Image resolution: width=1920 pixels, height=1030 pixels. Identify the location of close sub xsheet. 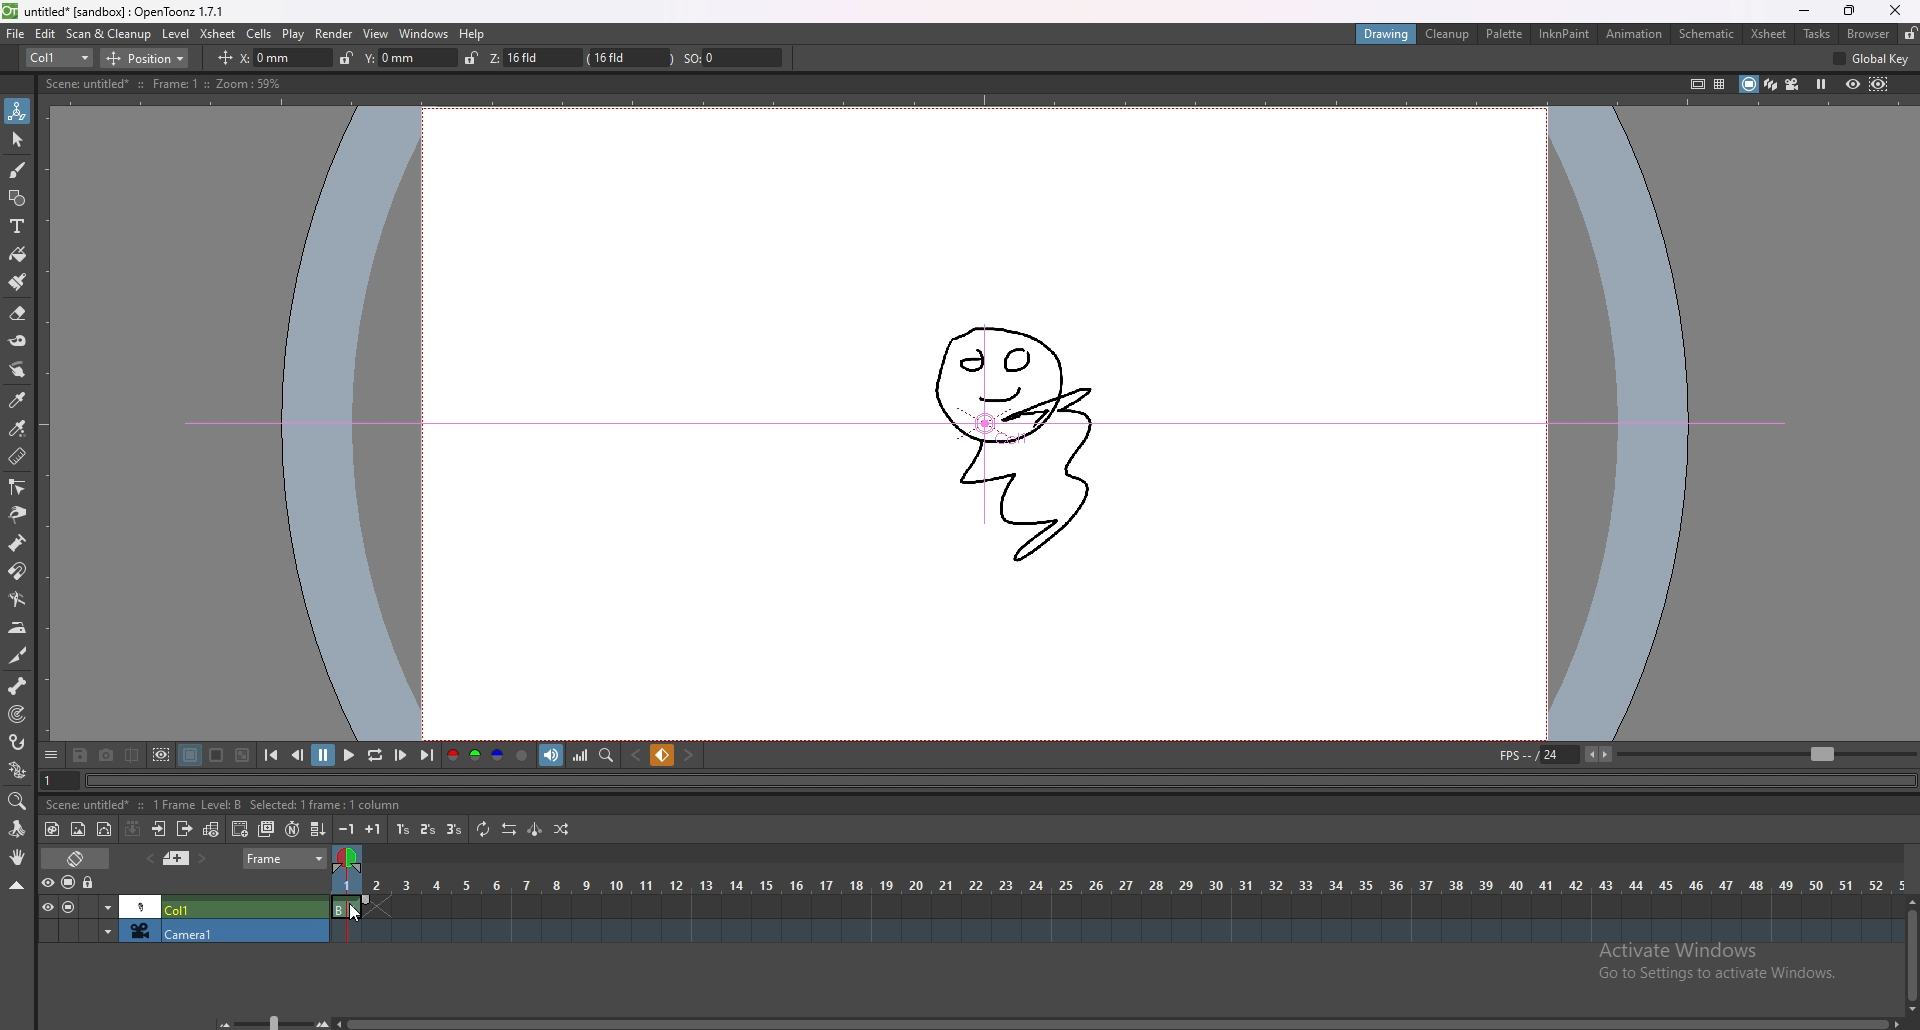
(184, 829).